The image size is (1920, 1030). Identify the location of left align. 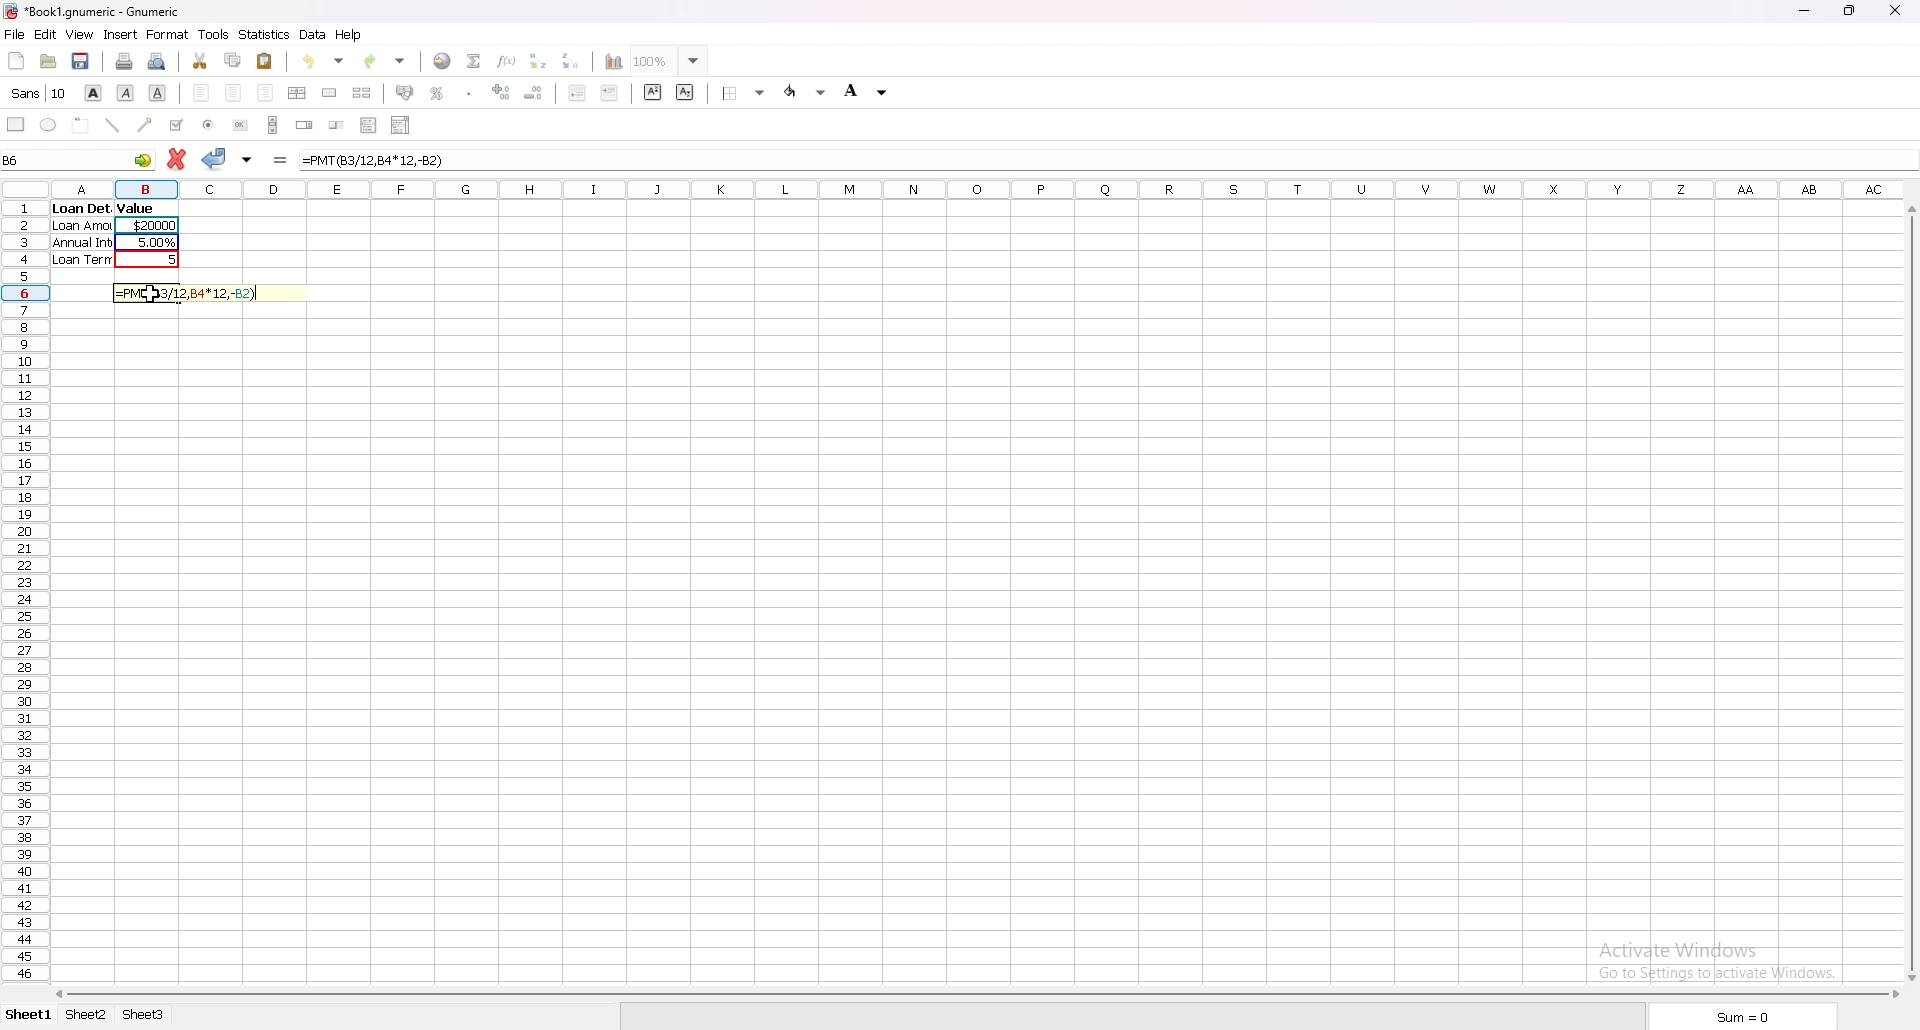
(201, 92).